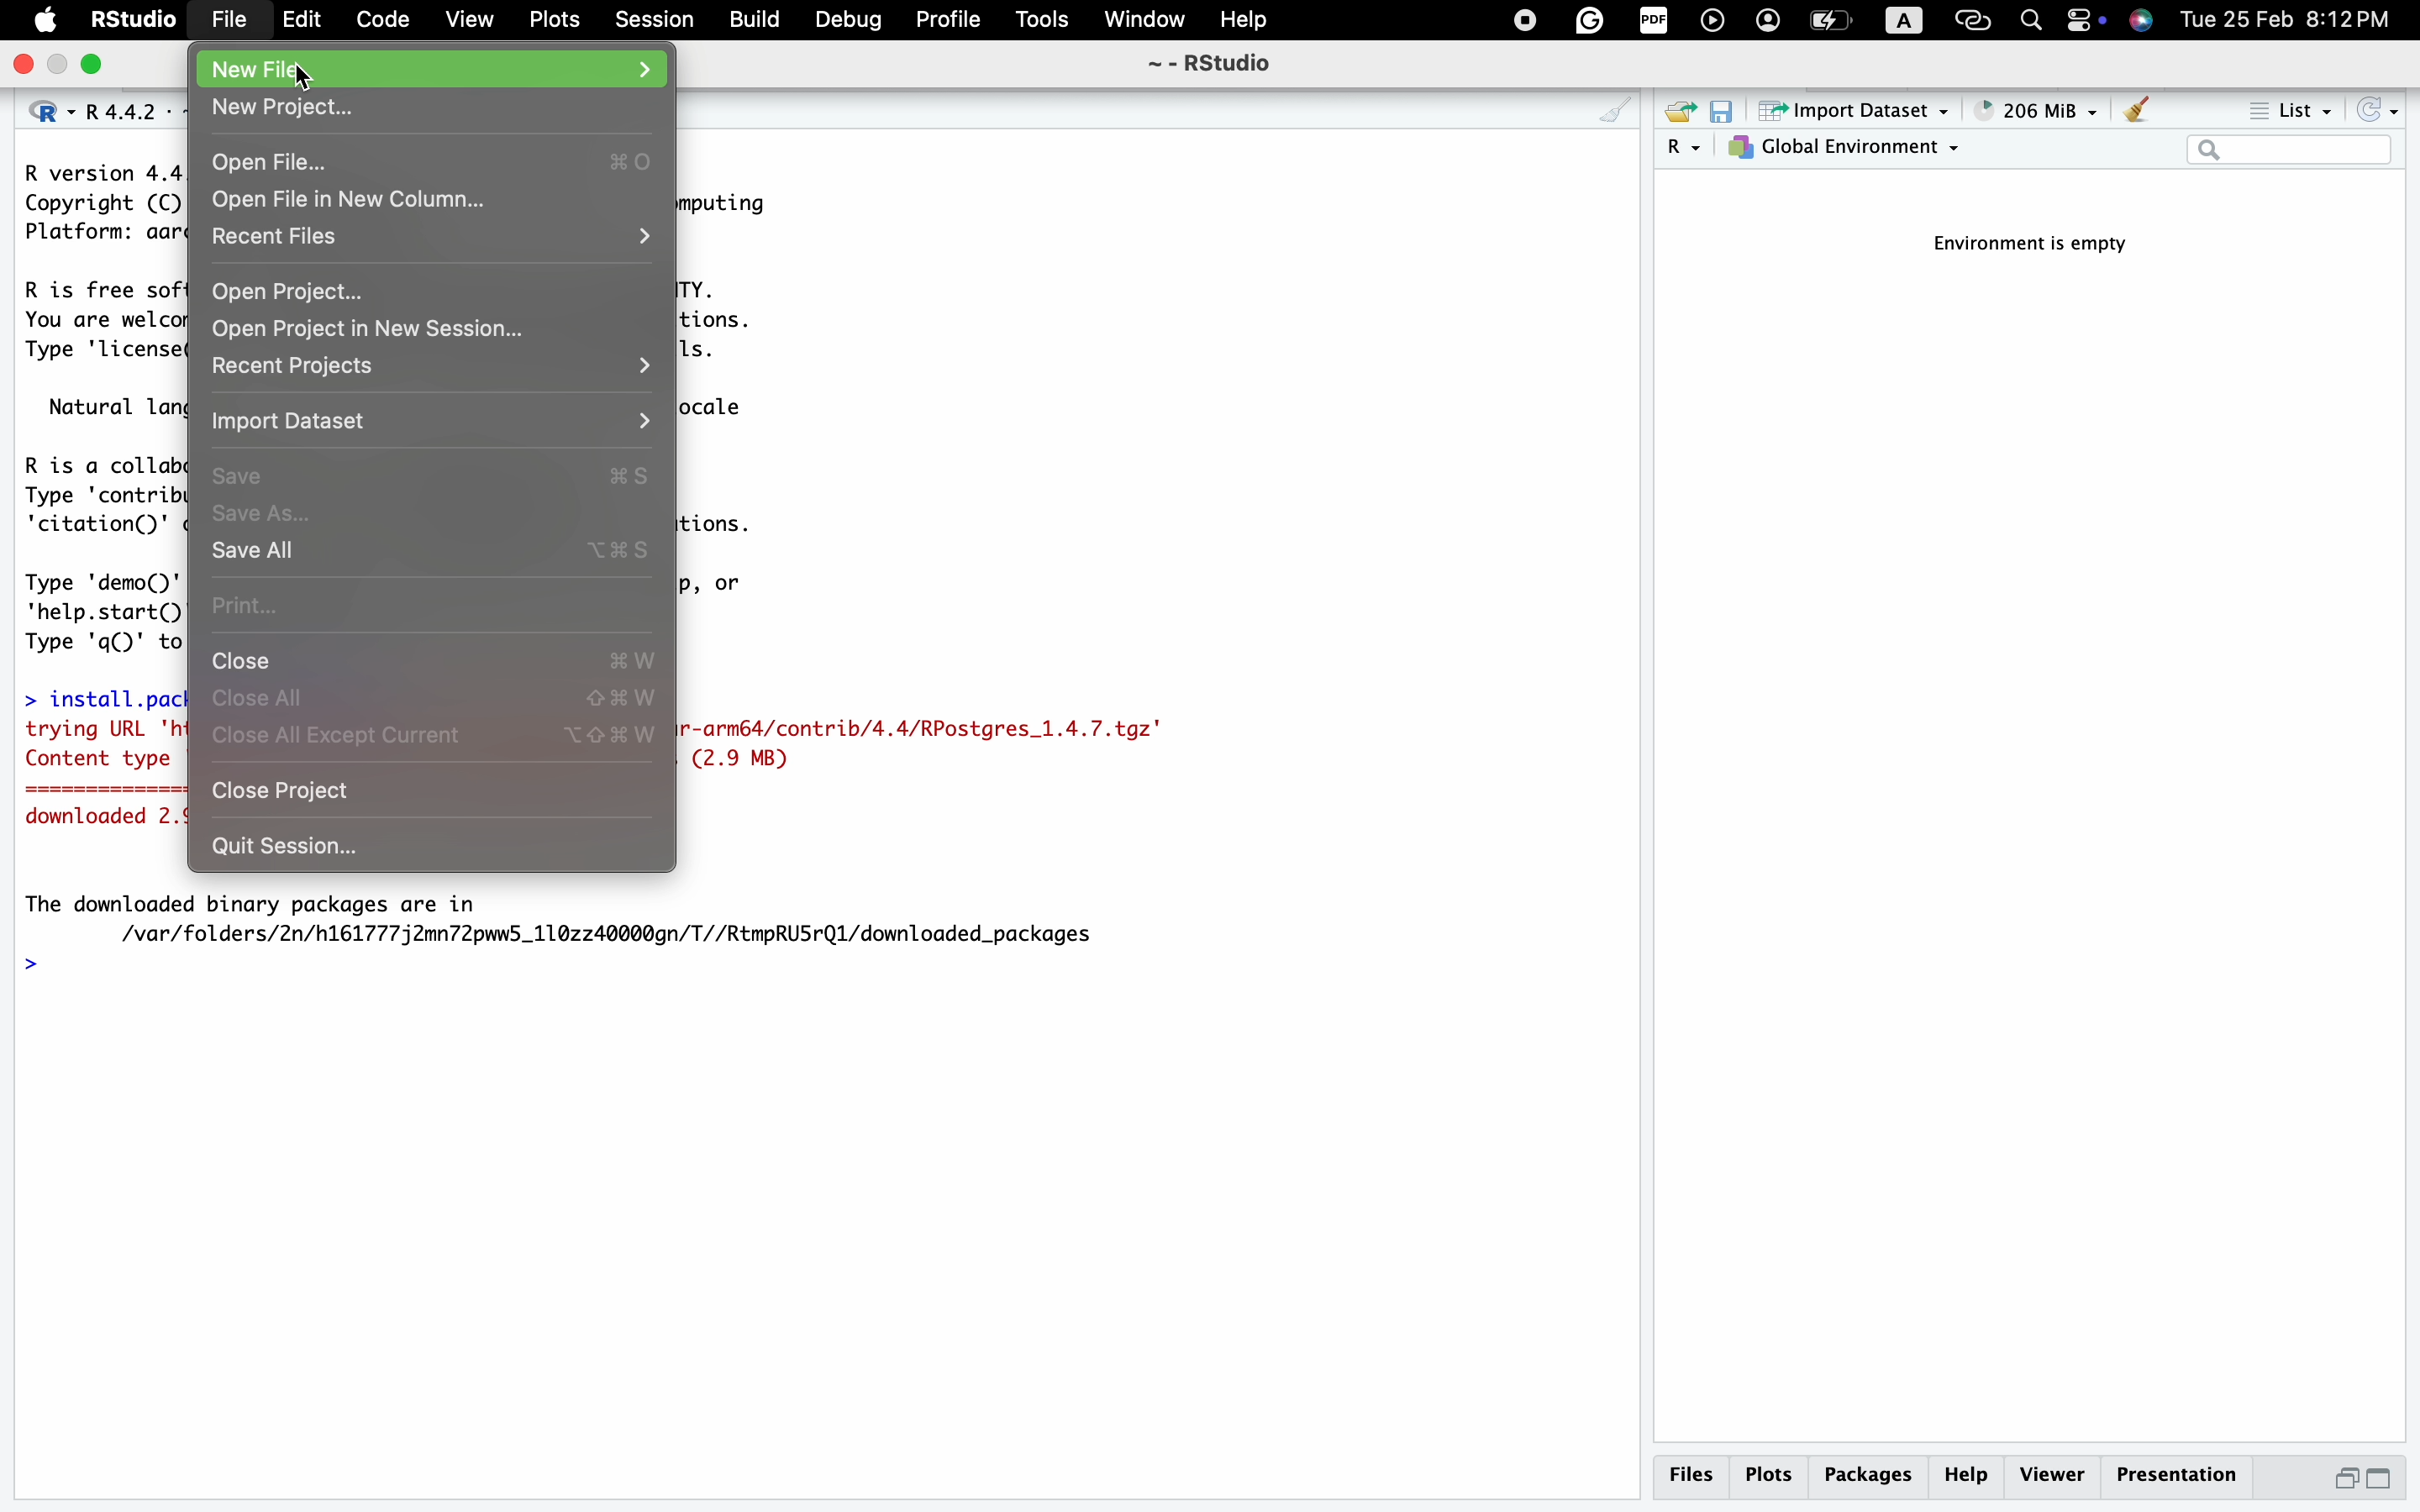  What do you see at coordinates (63, 66) in the screenshot?
I see `minimize` at bounding box center [63, 66].